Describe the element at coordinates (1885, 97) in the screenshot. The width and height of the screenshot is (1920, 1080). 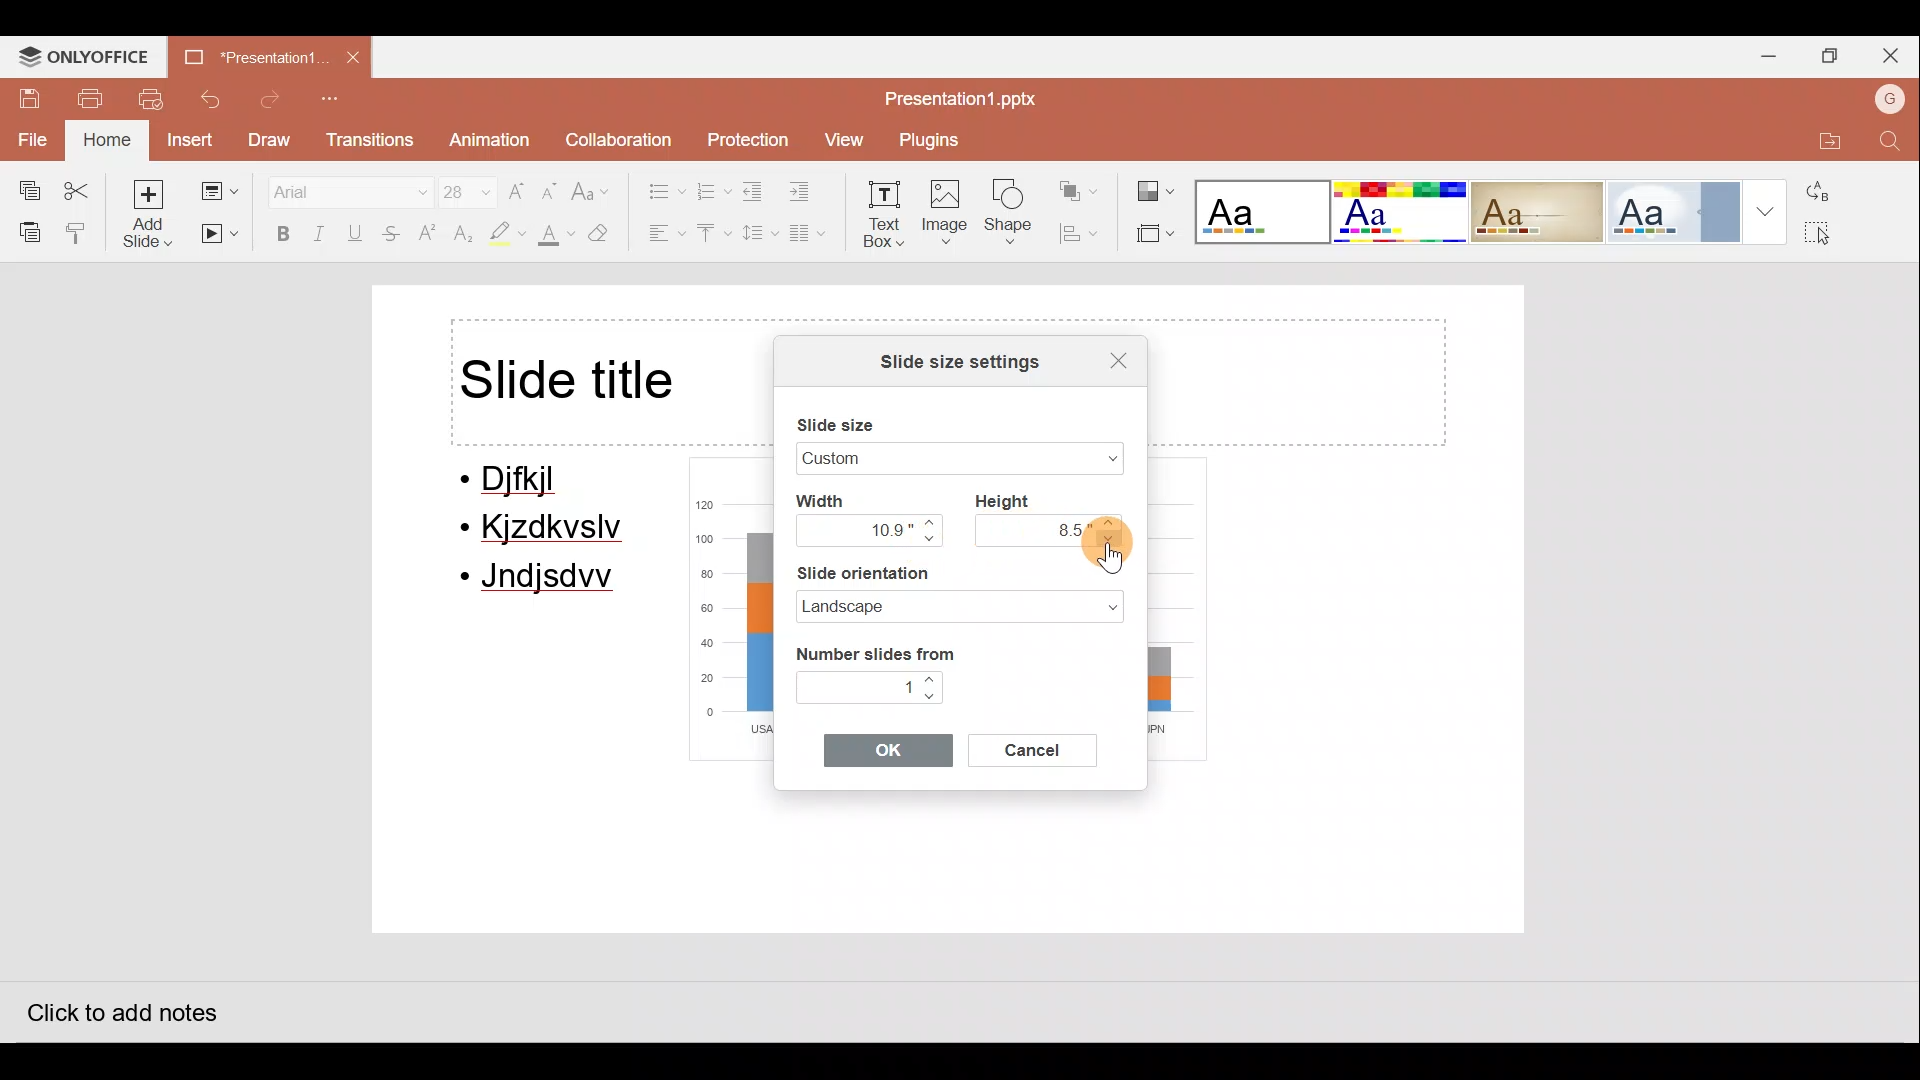
I see `Account name` at that location.